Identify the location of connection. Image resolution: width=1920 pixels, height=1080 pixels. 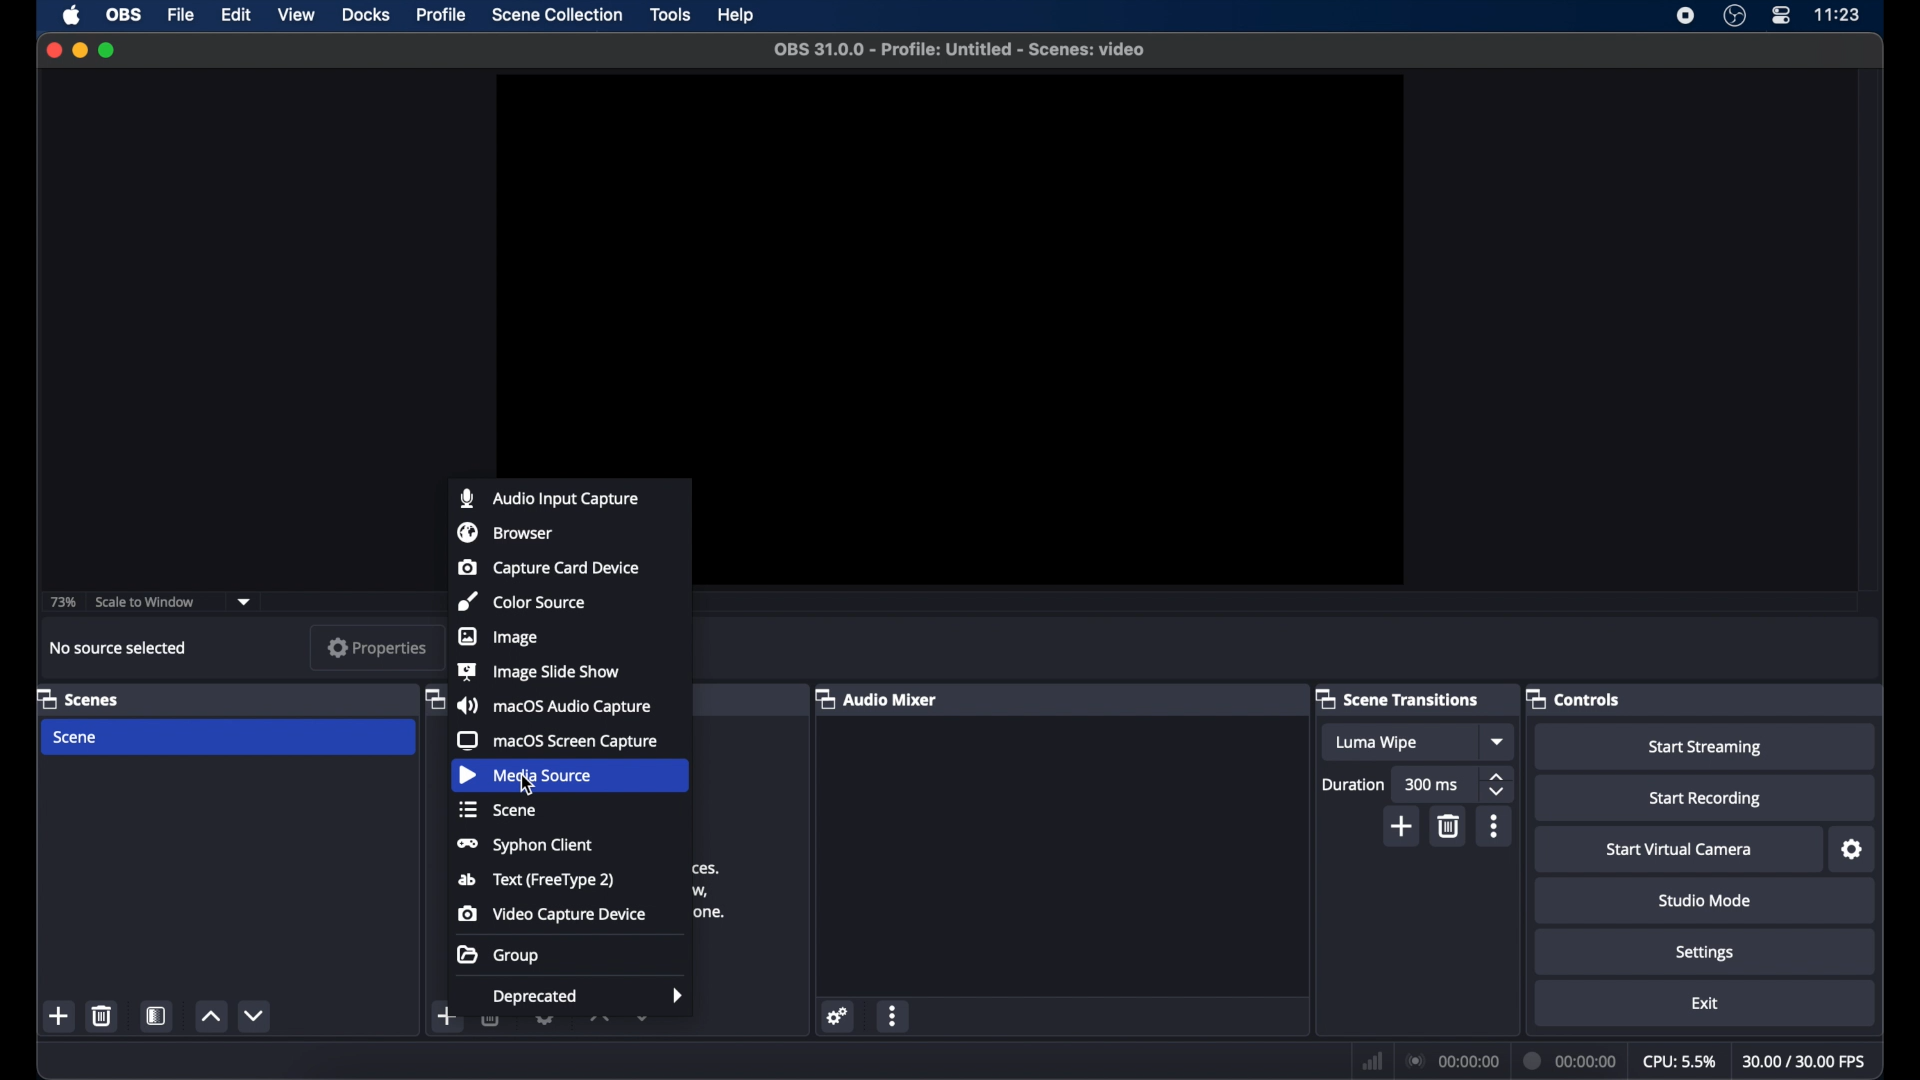
(1454, 1061).